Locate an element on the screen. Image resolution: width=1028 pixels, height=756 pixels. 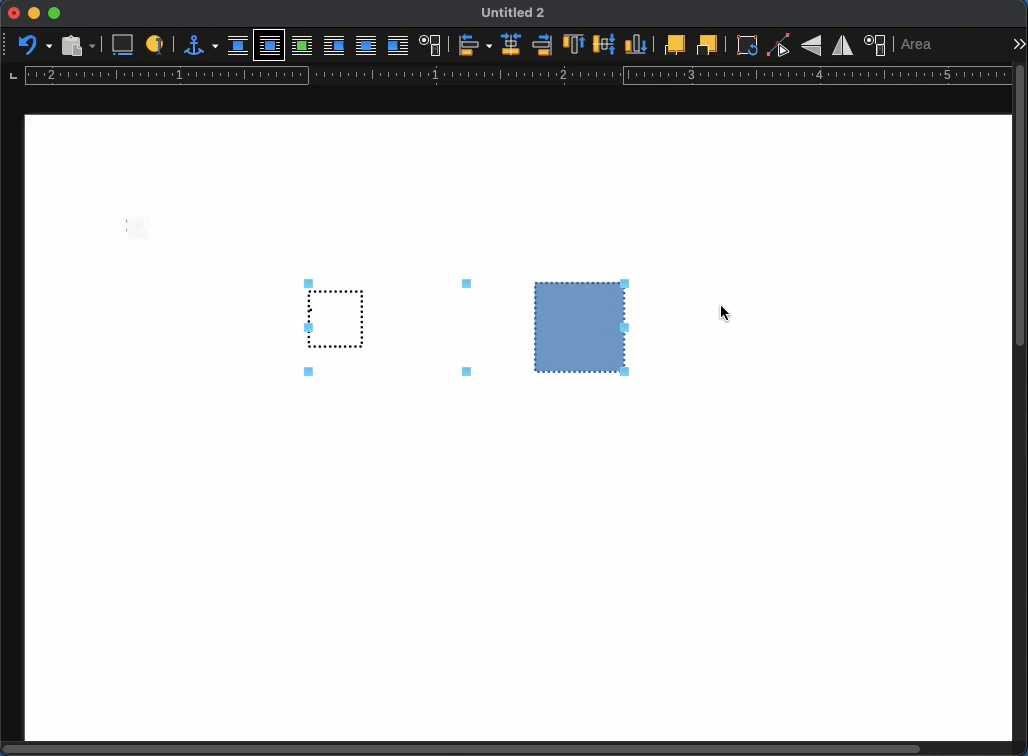
expand is located at coordinates (1018, 44).